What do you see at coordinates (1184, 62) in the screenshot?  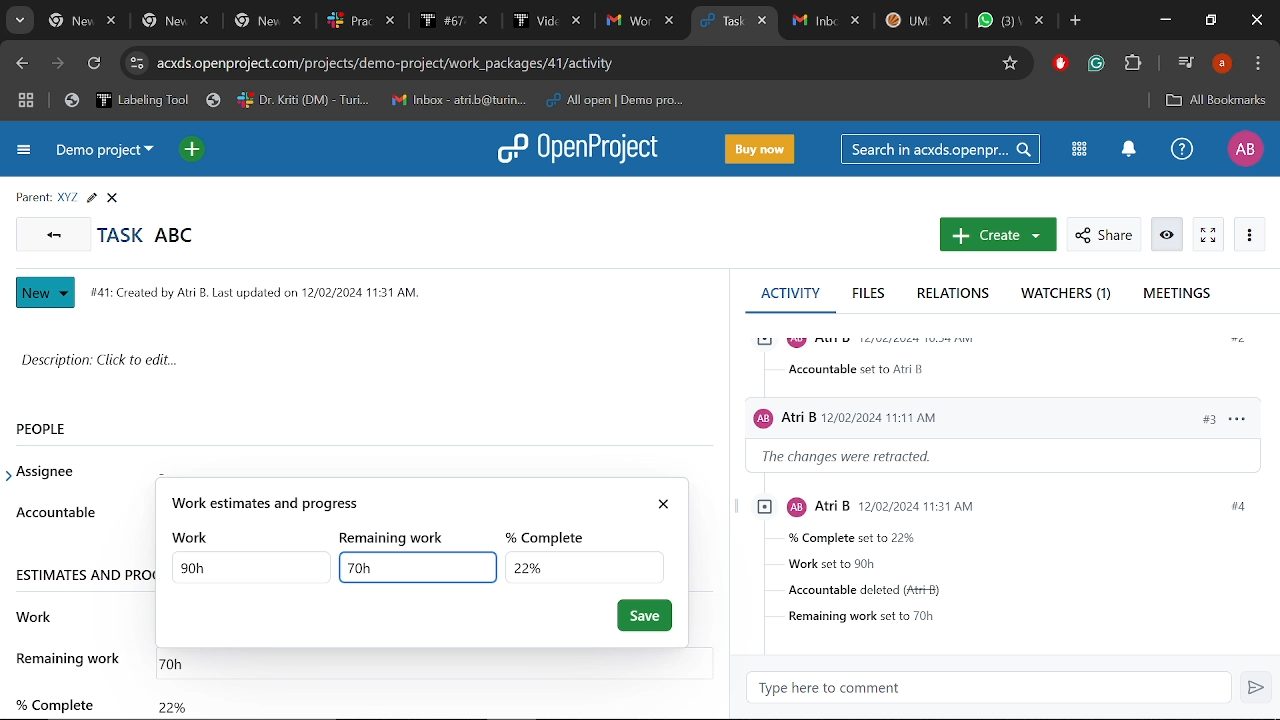 I see `Control audio/video` at bounding box center [1184, 62].